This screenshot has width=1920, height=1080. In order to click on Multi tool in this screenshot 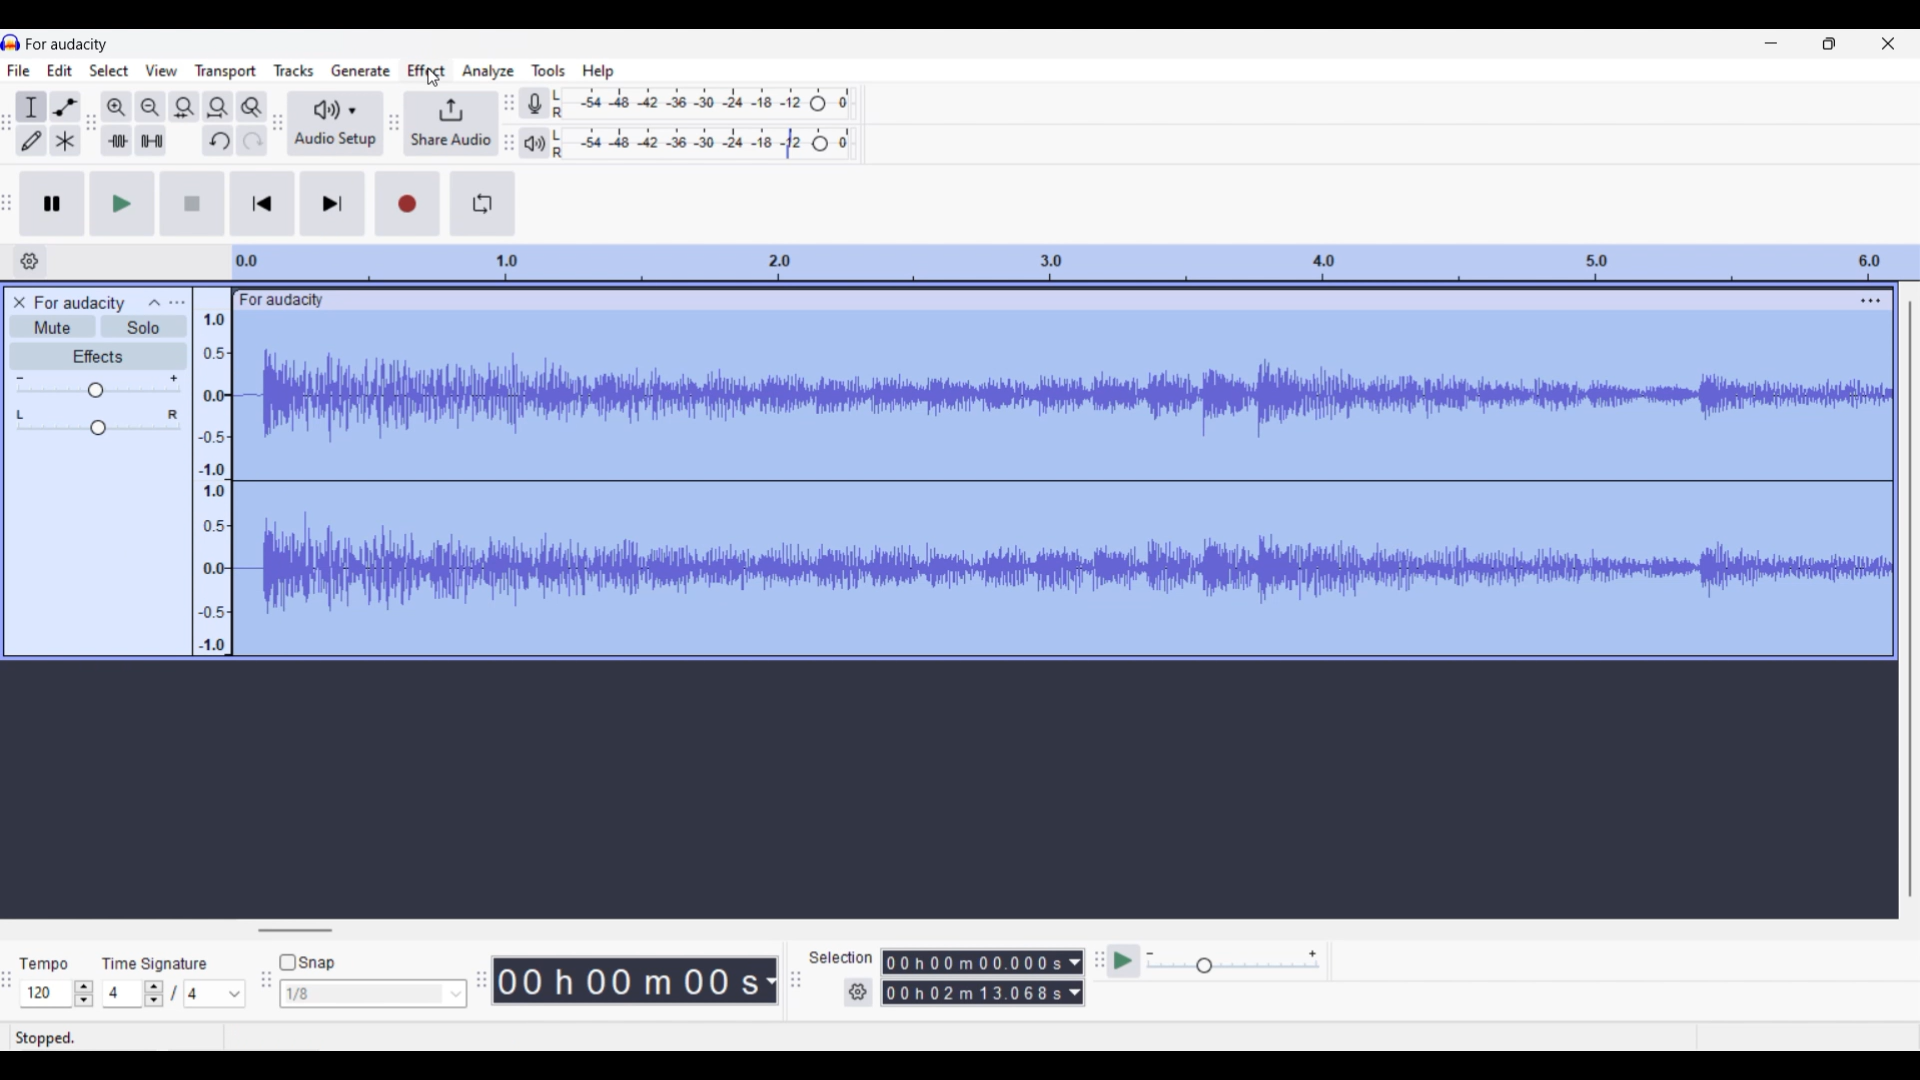, I will do `click(64, 140)`.